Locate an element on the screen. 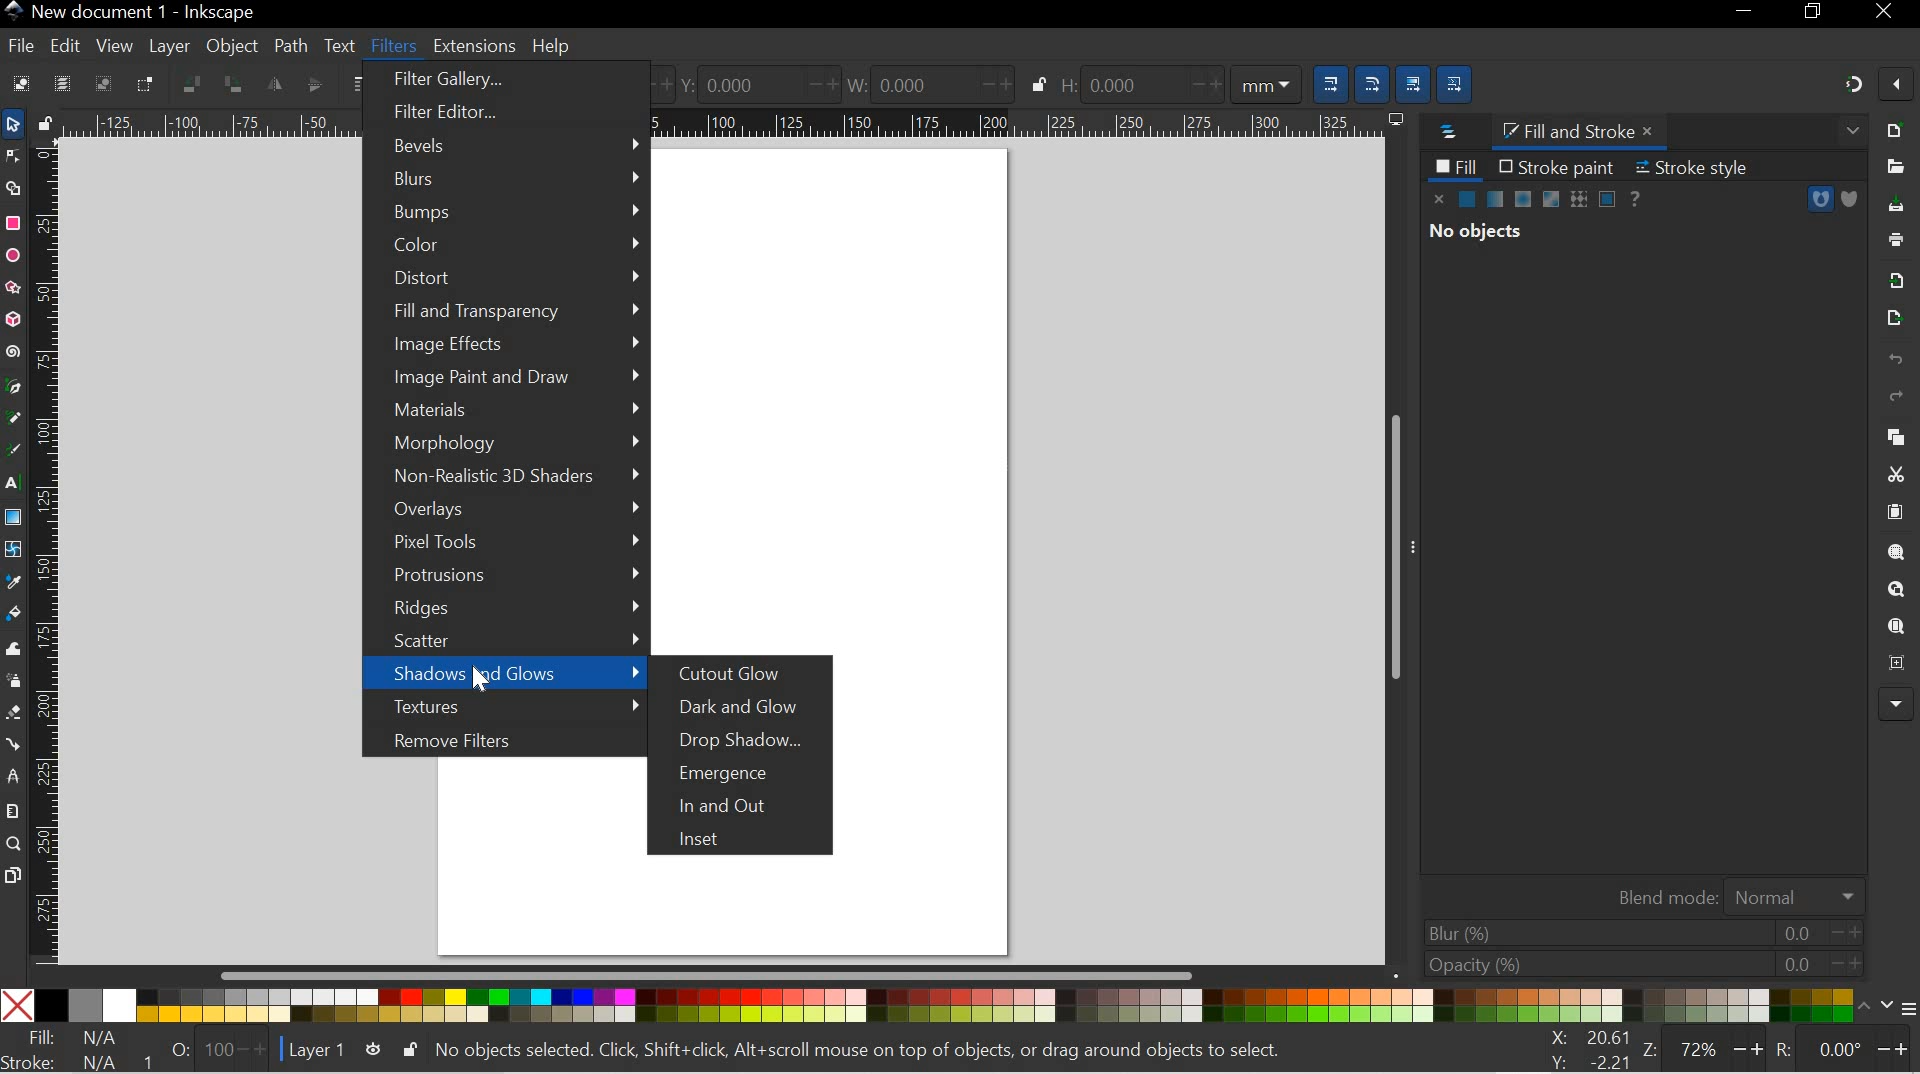 The width and height of the screenshot is (1920, 1074). CUTOUT GLOW is located at coordinates (740, 675).